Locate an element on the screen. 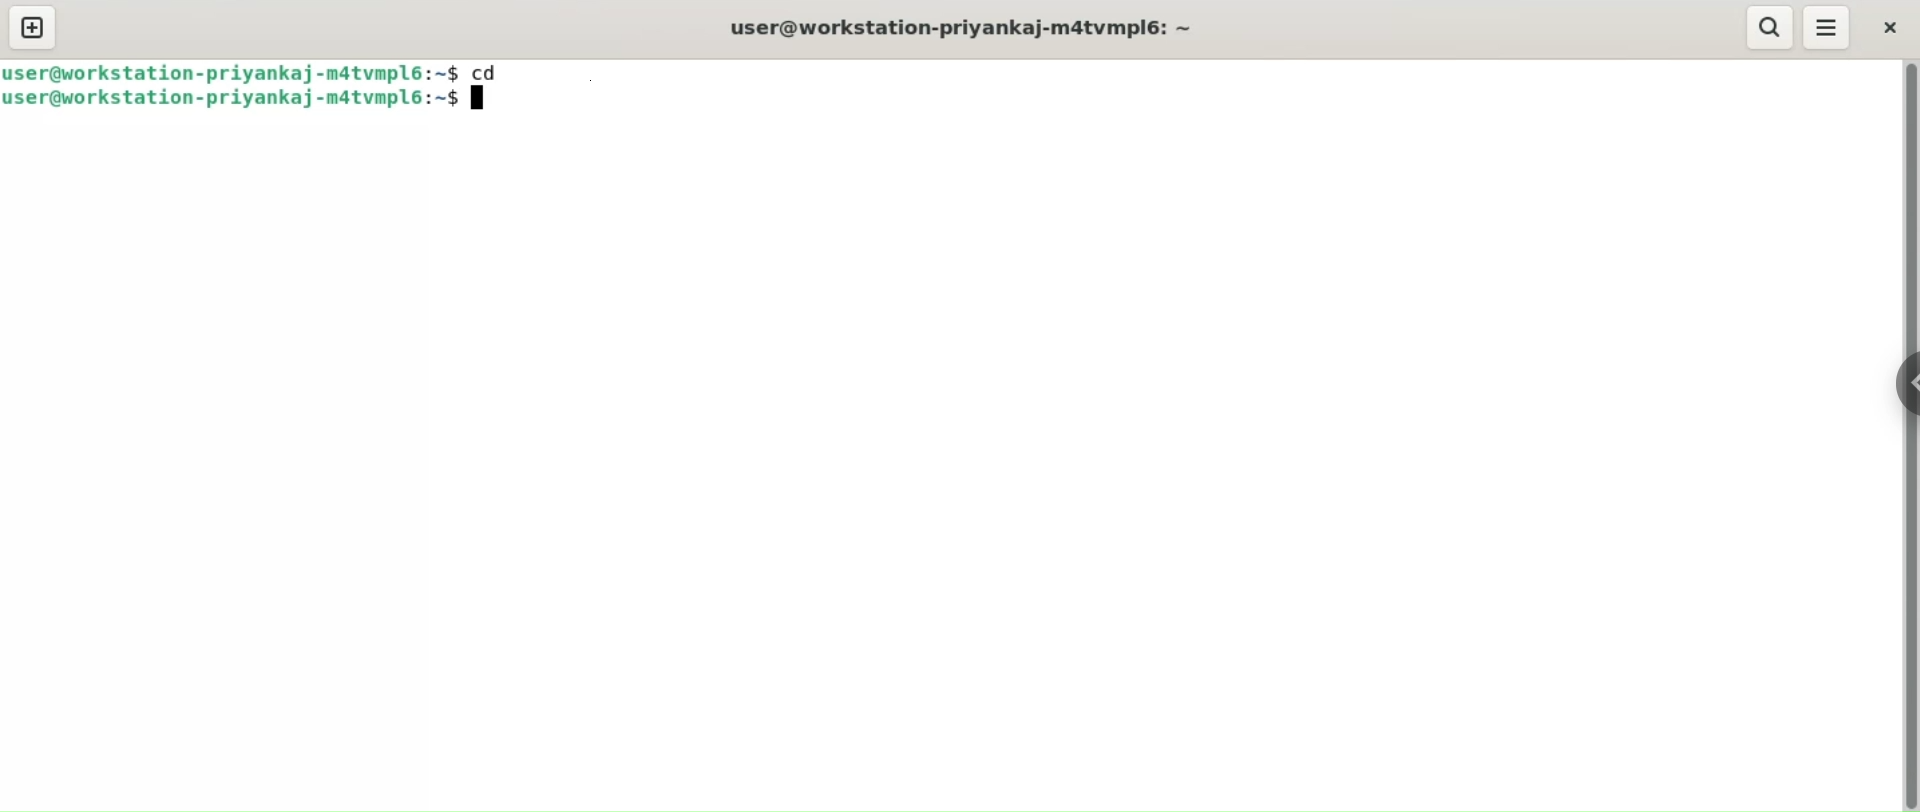 Image resolution: width=1920 pixels, height=812 pixels. search is located at coordinates (1771, 28).